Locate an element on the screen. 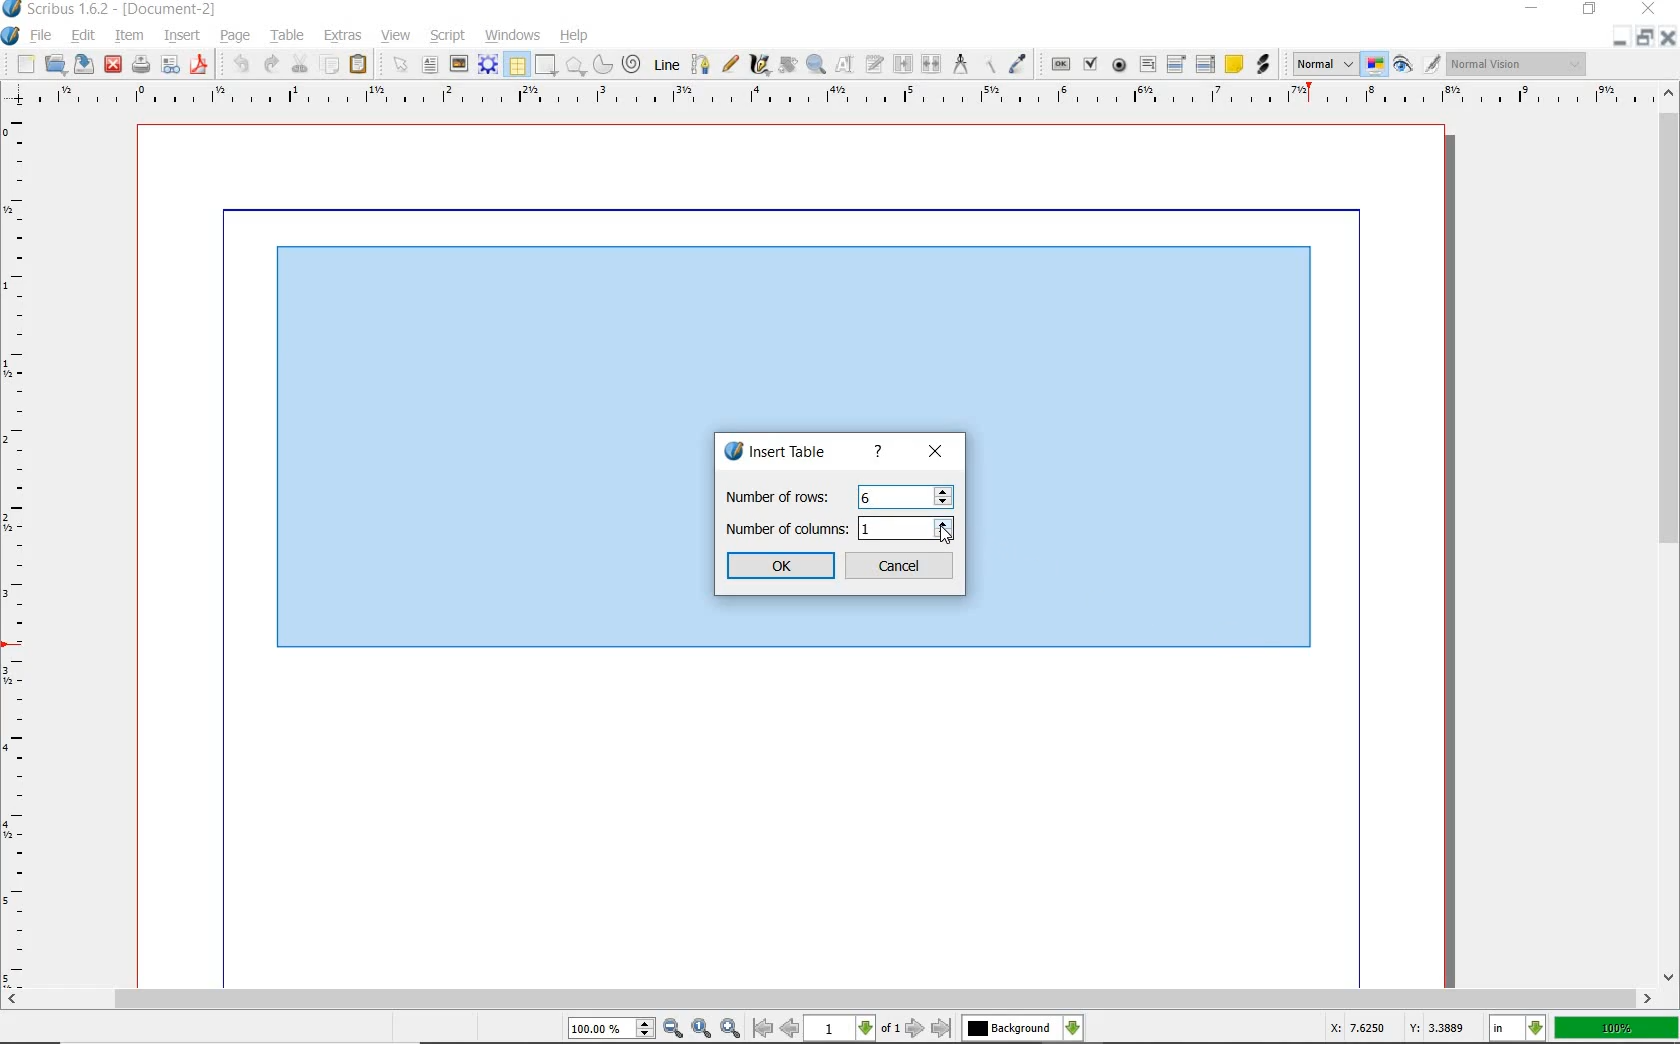 This screenshot has width=1680, height=1044. ruler is located at coordinates (852, 97).